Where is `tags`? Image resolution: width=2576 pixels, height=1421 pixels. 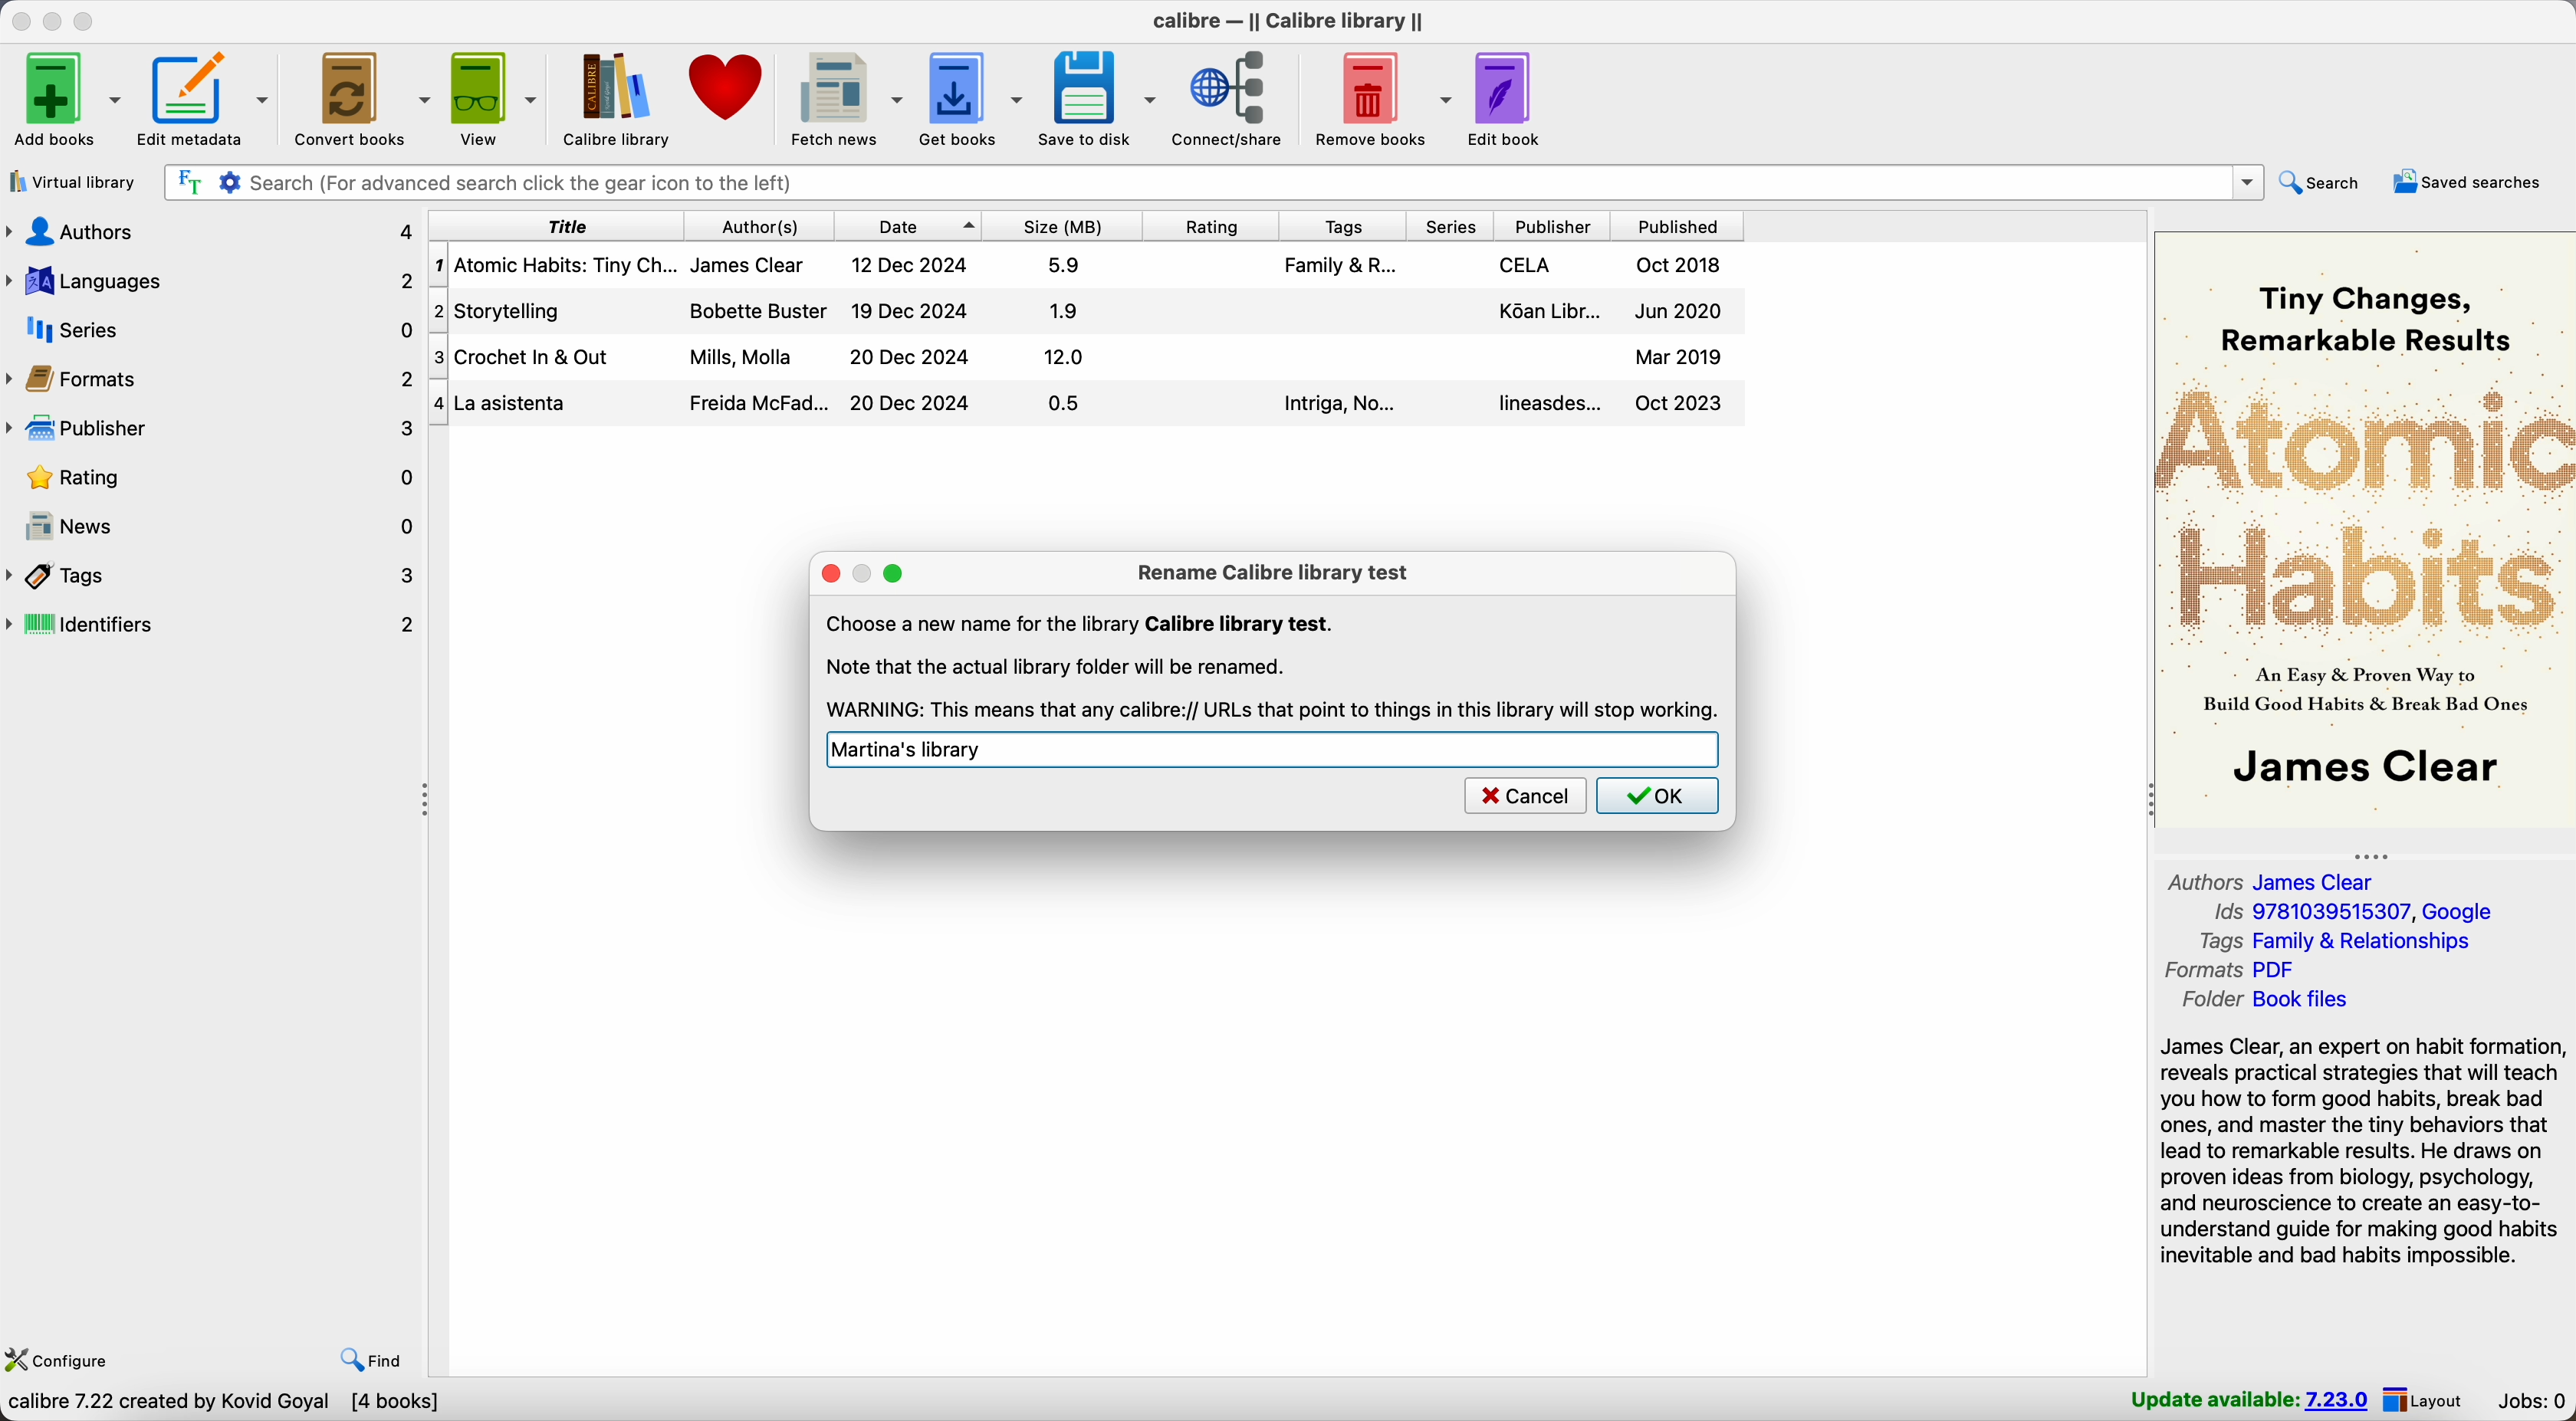 tags is located at coordinates (214, 577).